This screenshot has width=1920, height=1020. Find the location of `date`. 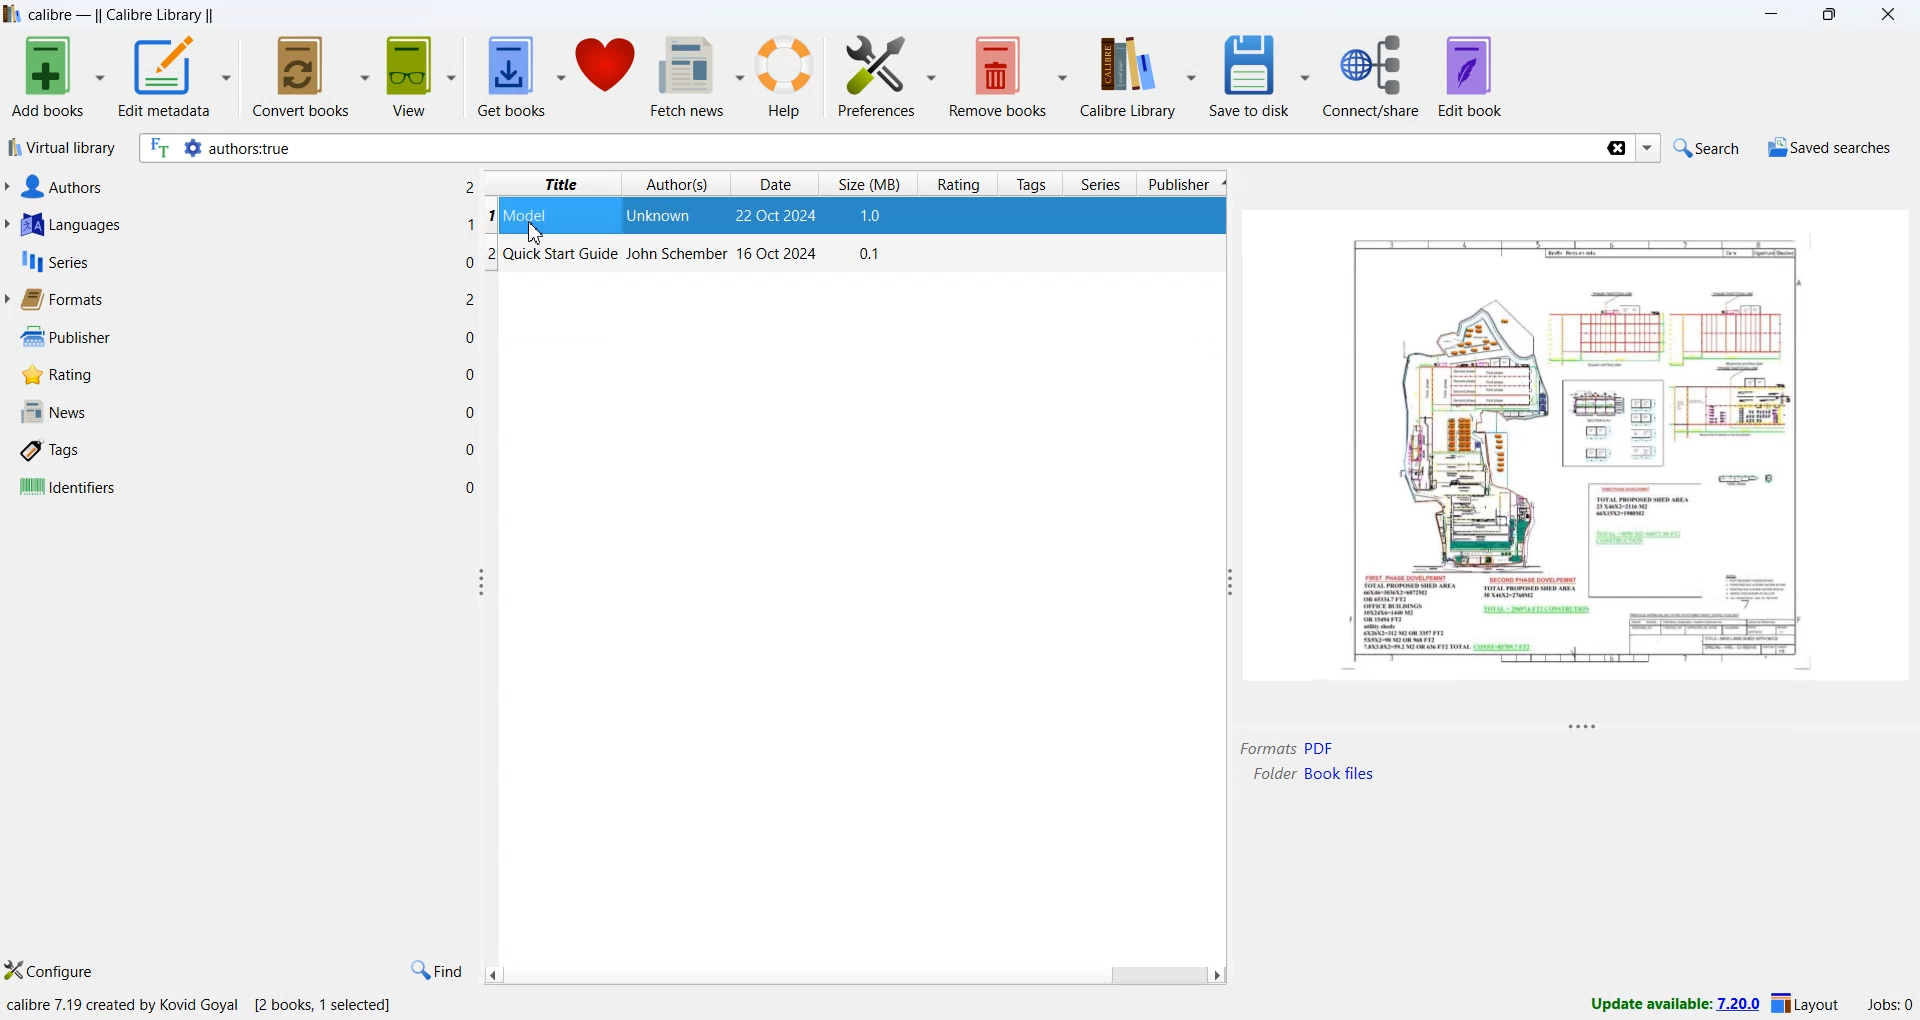

date is located at coordinates (775, 184).